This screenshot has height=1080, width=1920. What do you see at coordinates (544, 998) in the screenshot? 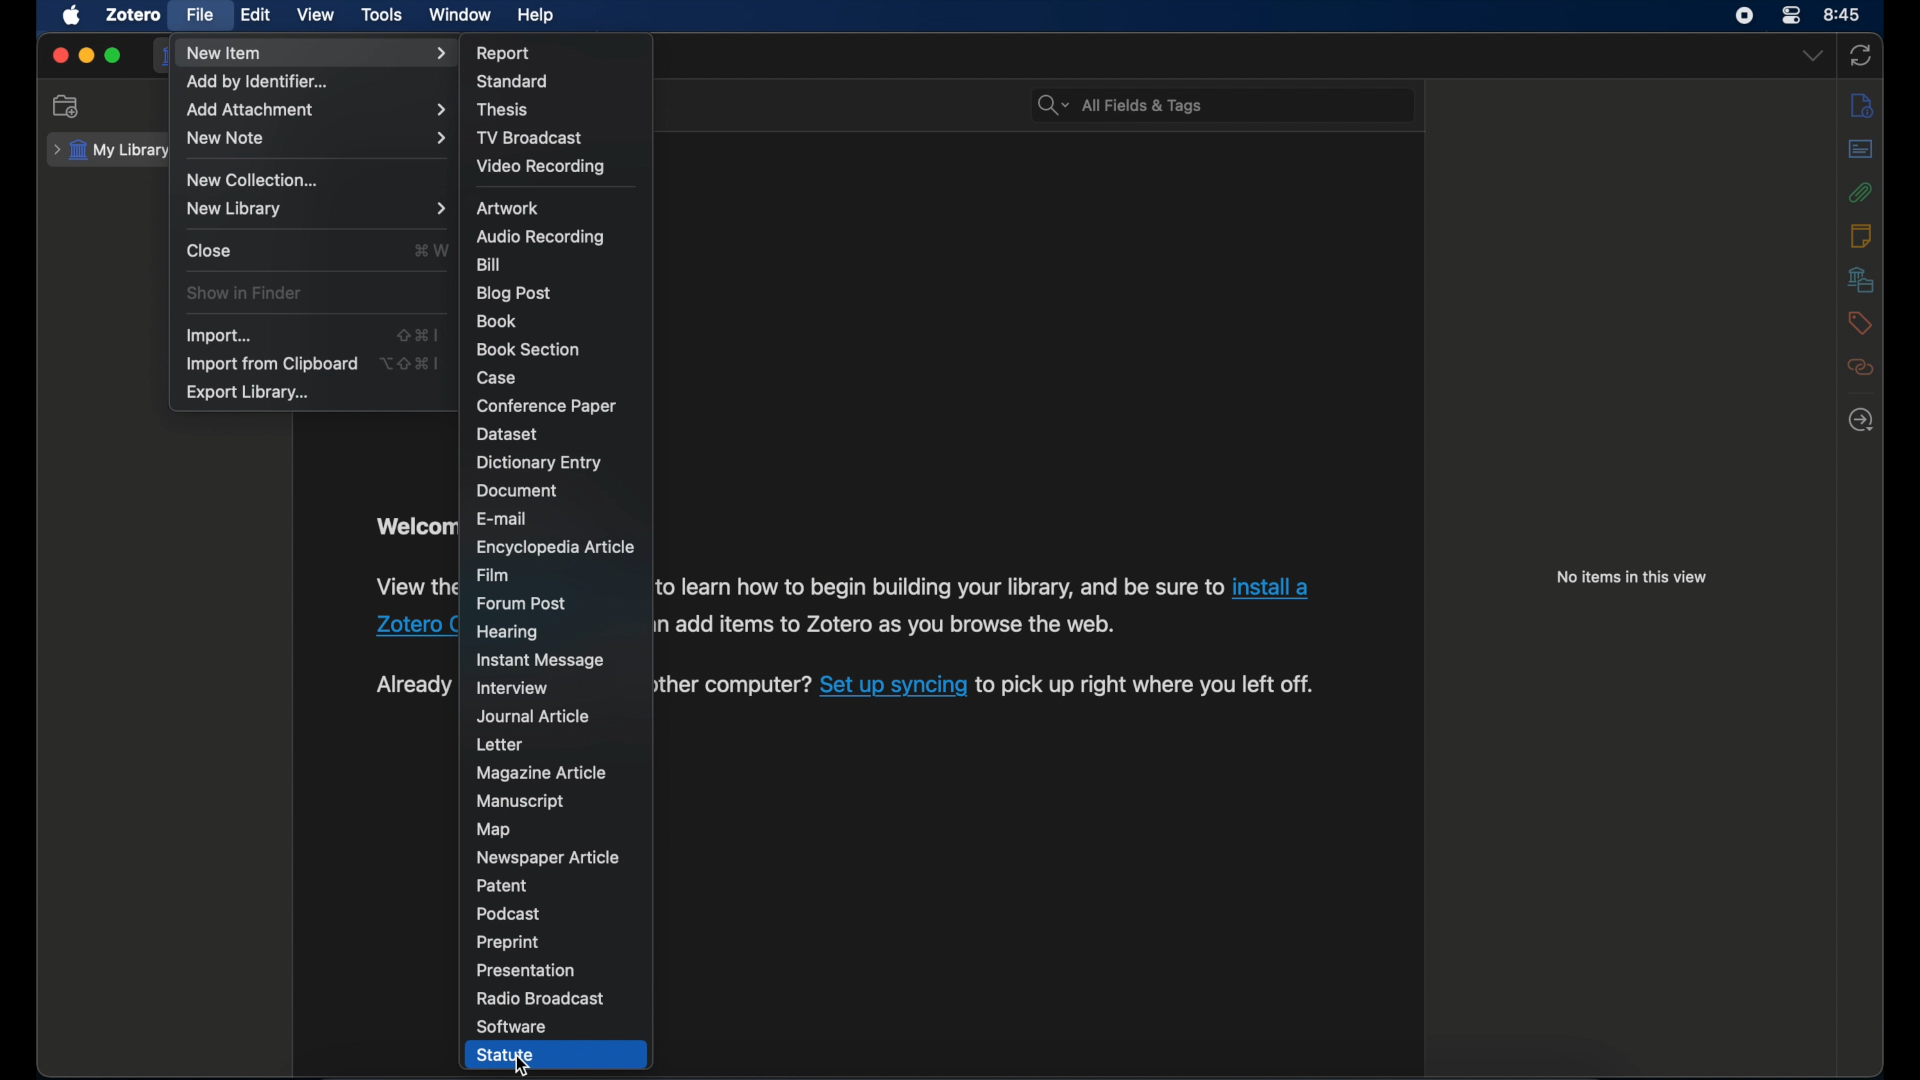
I see `radio broadcast` at bounding box center [544, 998].